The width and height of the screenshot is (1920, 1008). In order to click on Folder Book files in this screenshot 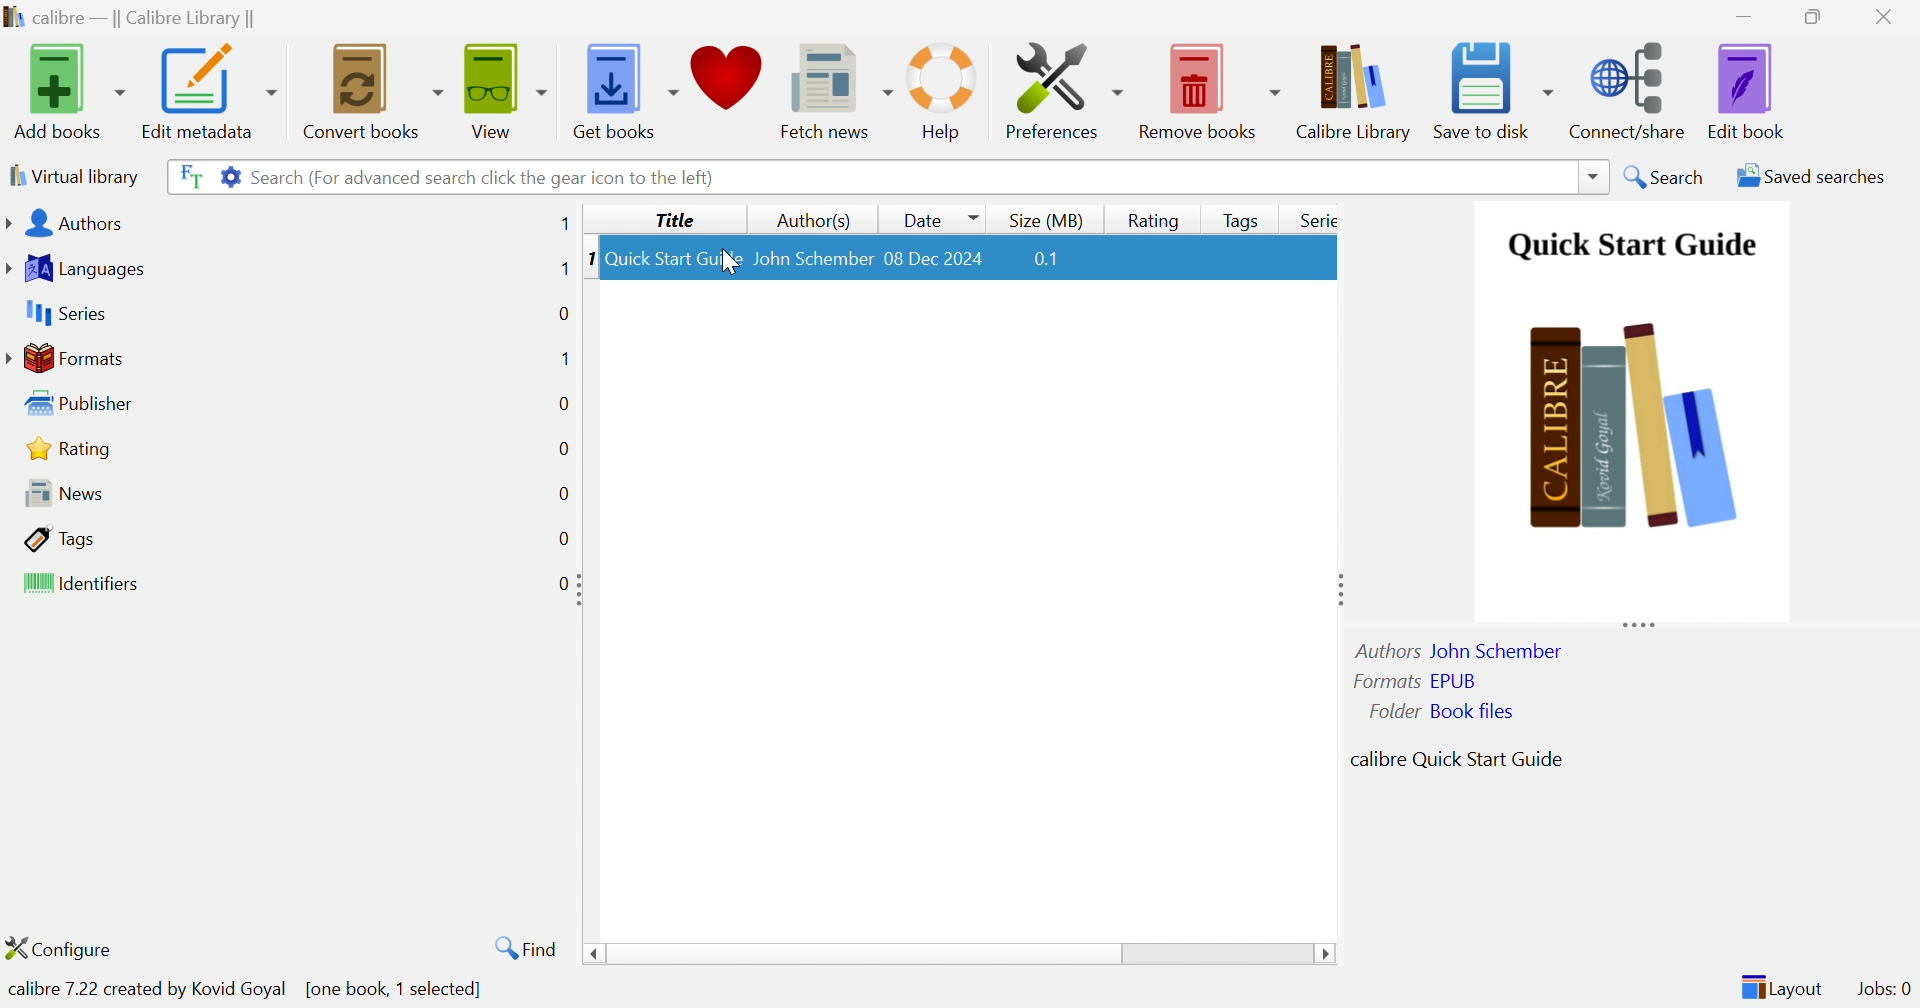, I will do `click(1435, 711)`.